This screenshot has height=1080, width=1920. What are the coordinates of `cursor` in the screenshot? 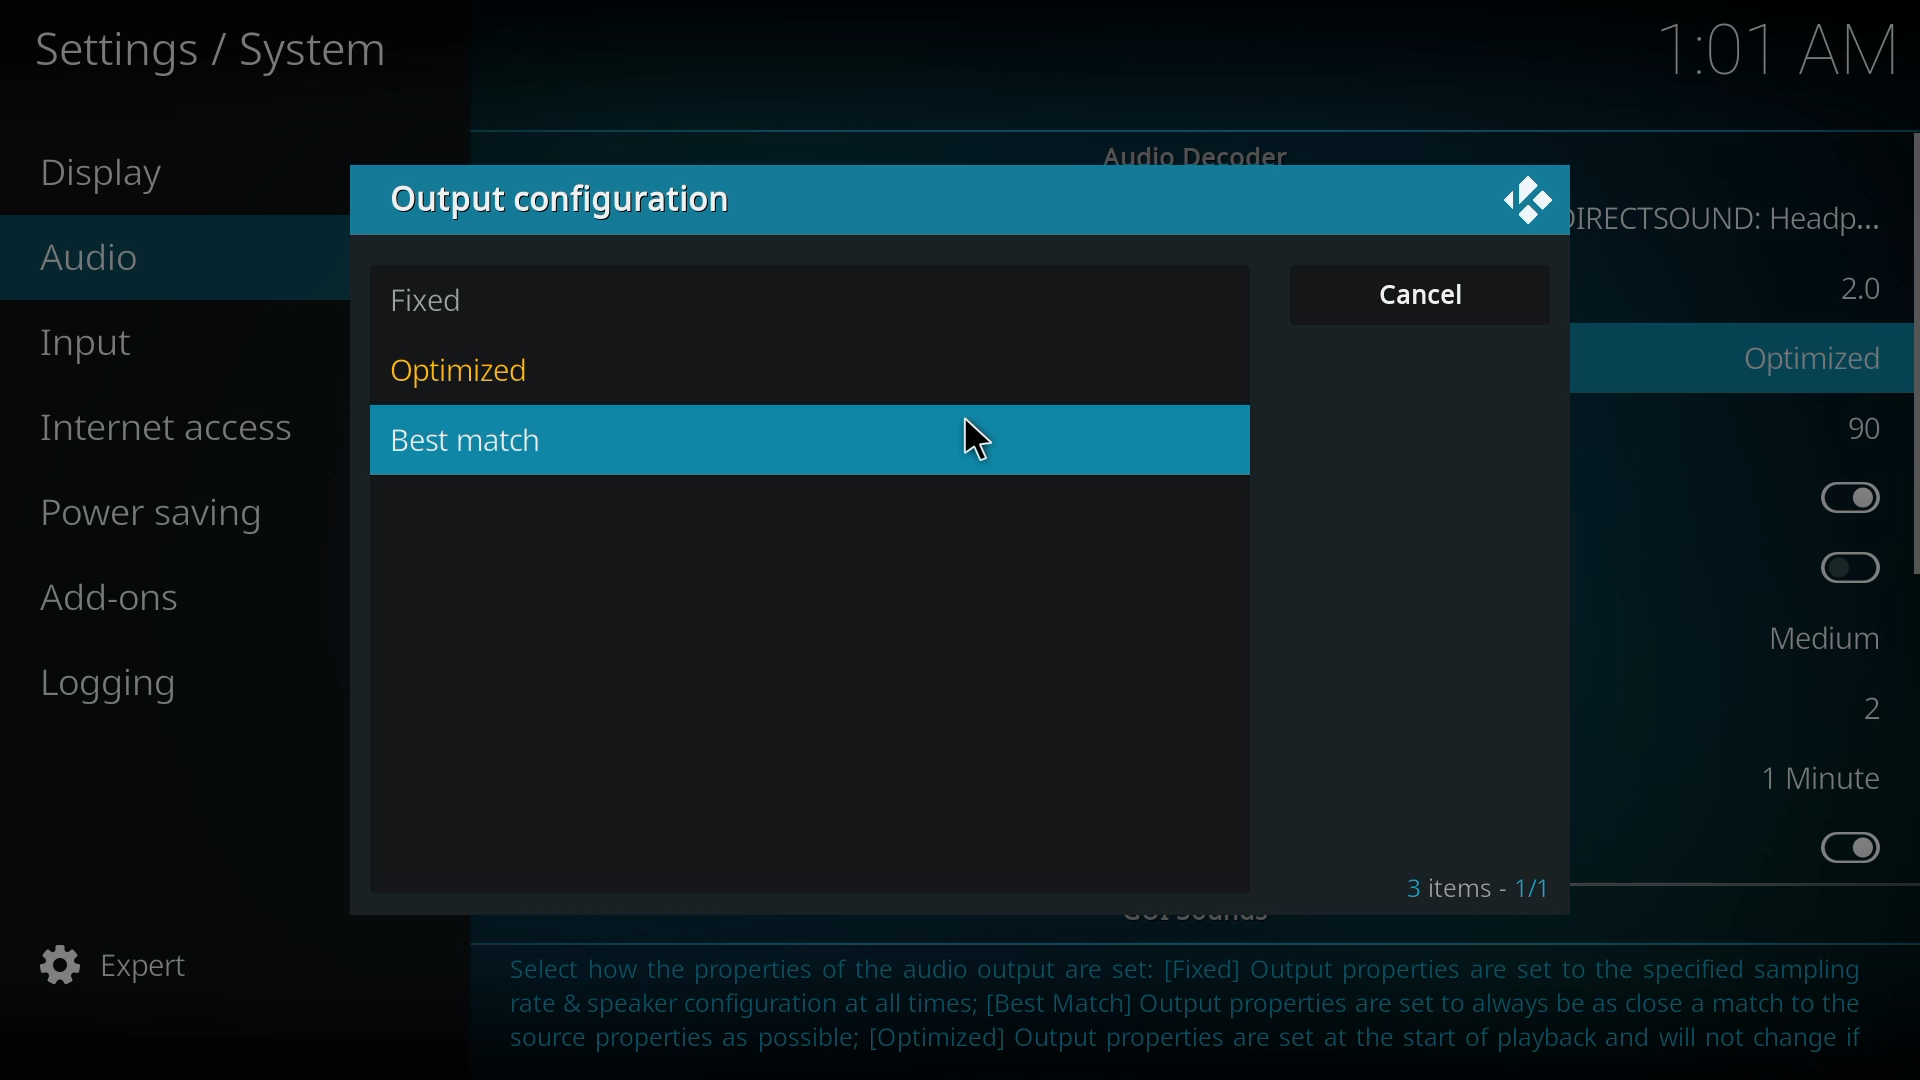 It's located at (976, 440).